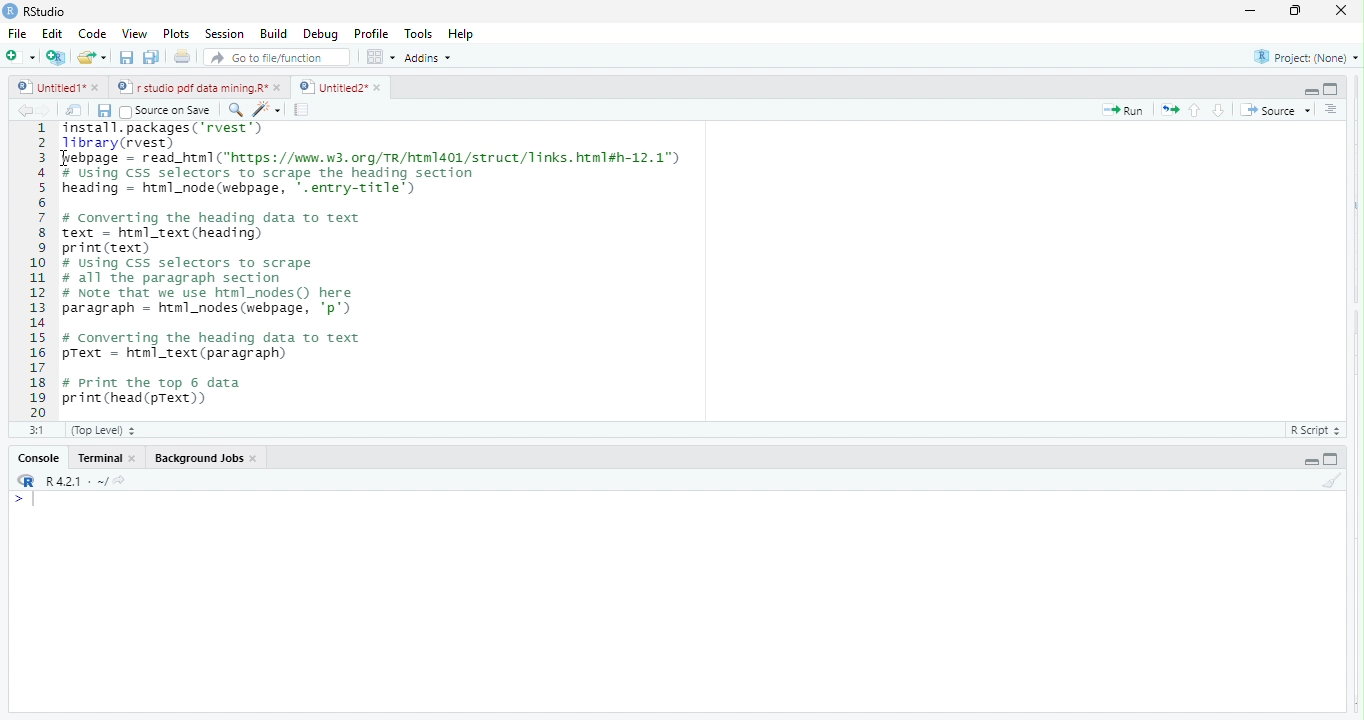  What do you see at coordinates (179, 58) in the screenshot?
I see `print the current file` at bounding box center [179, 58].